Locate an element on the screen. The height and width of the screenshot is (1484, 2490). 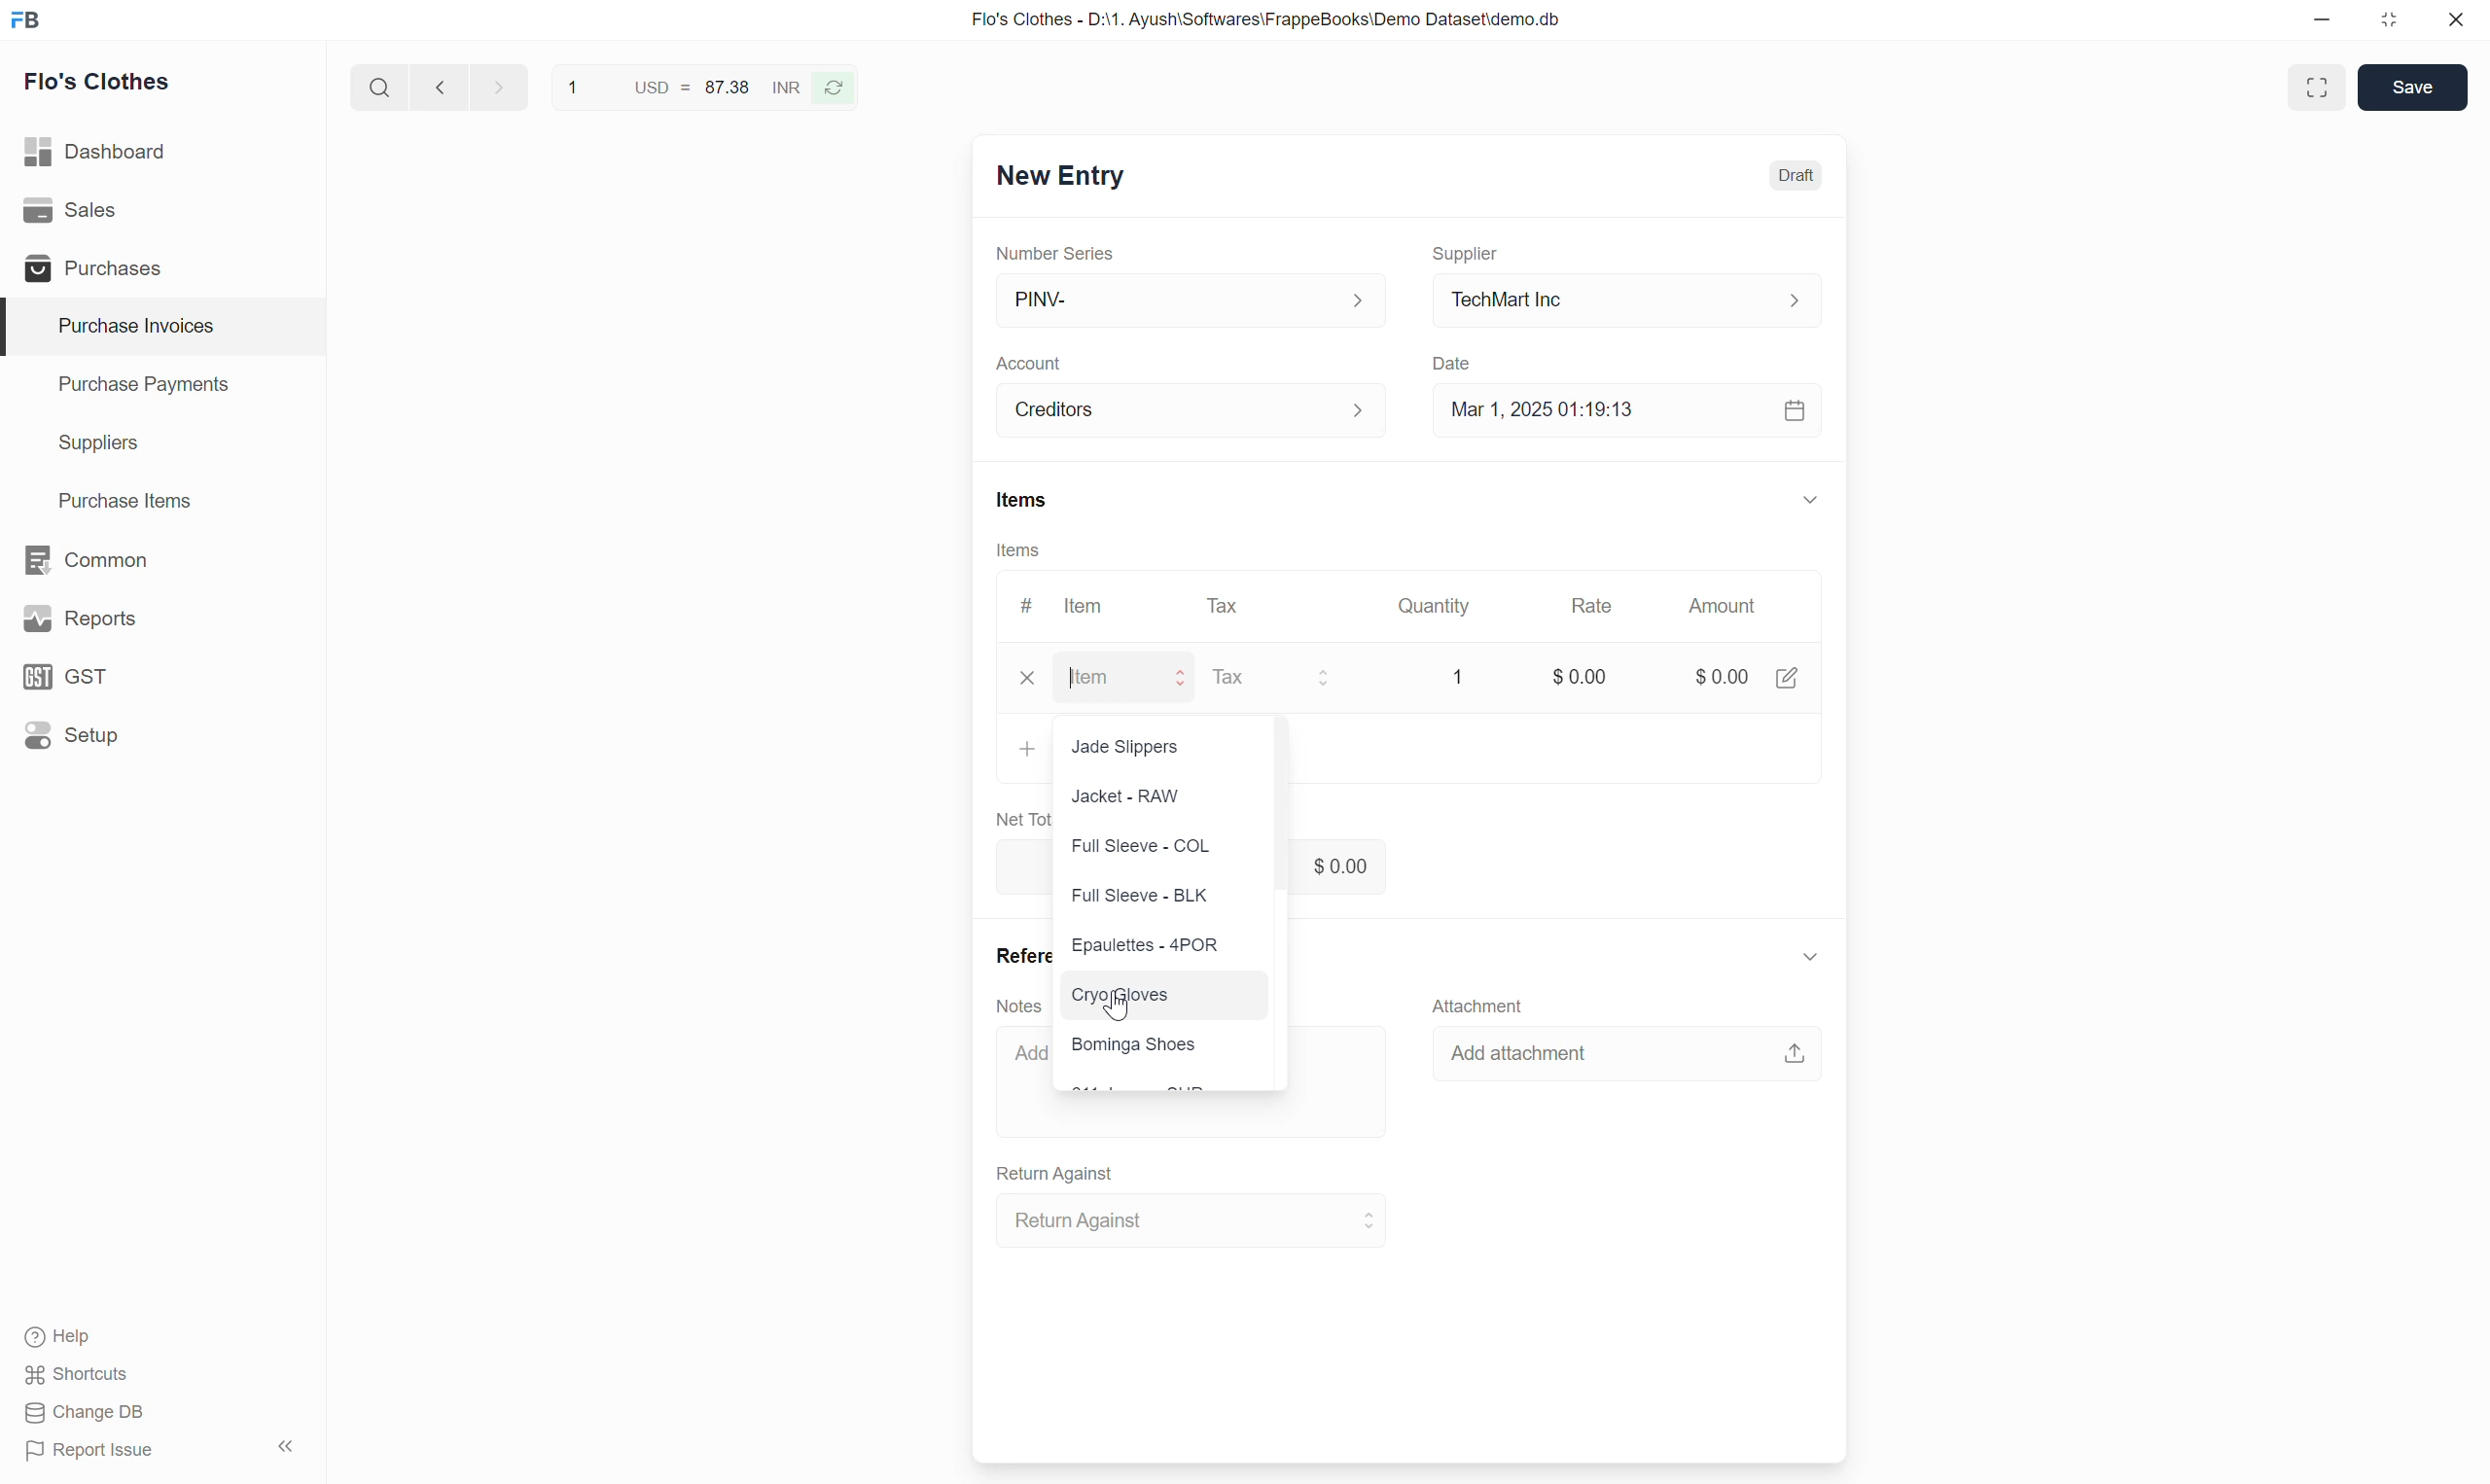
New Entry is located at coordinates (1058, 178).